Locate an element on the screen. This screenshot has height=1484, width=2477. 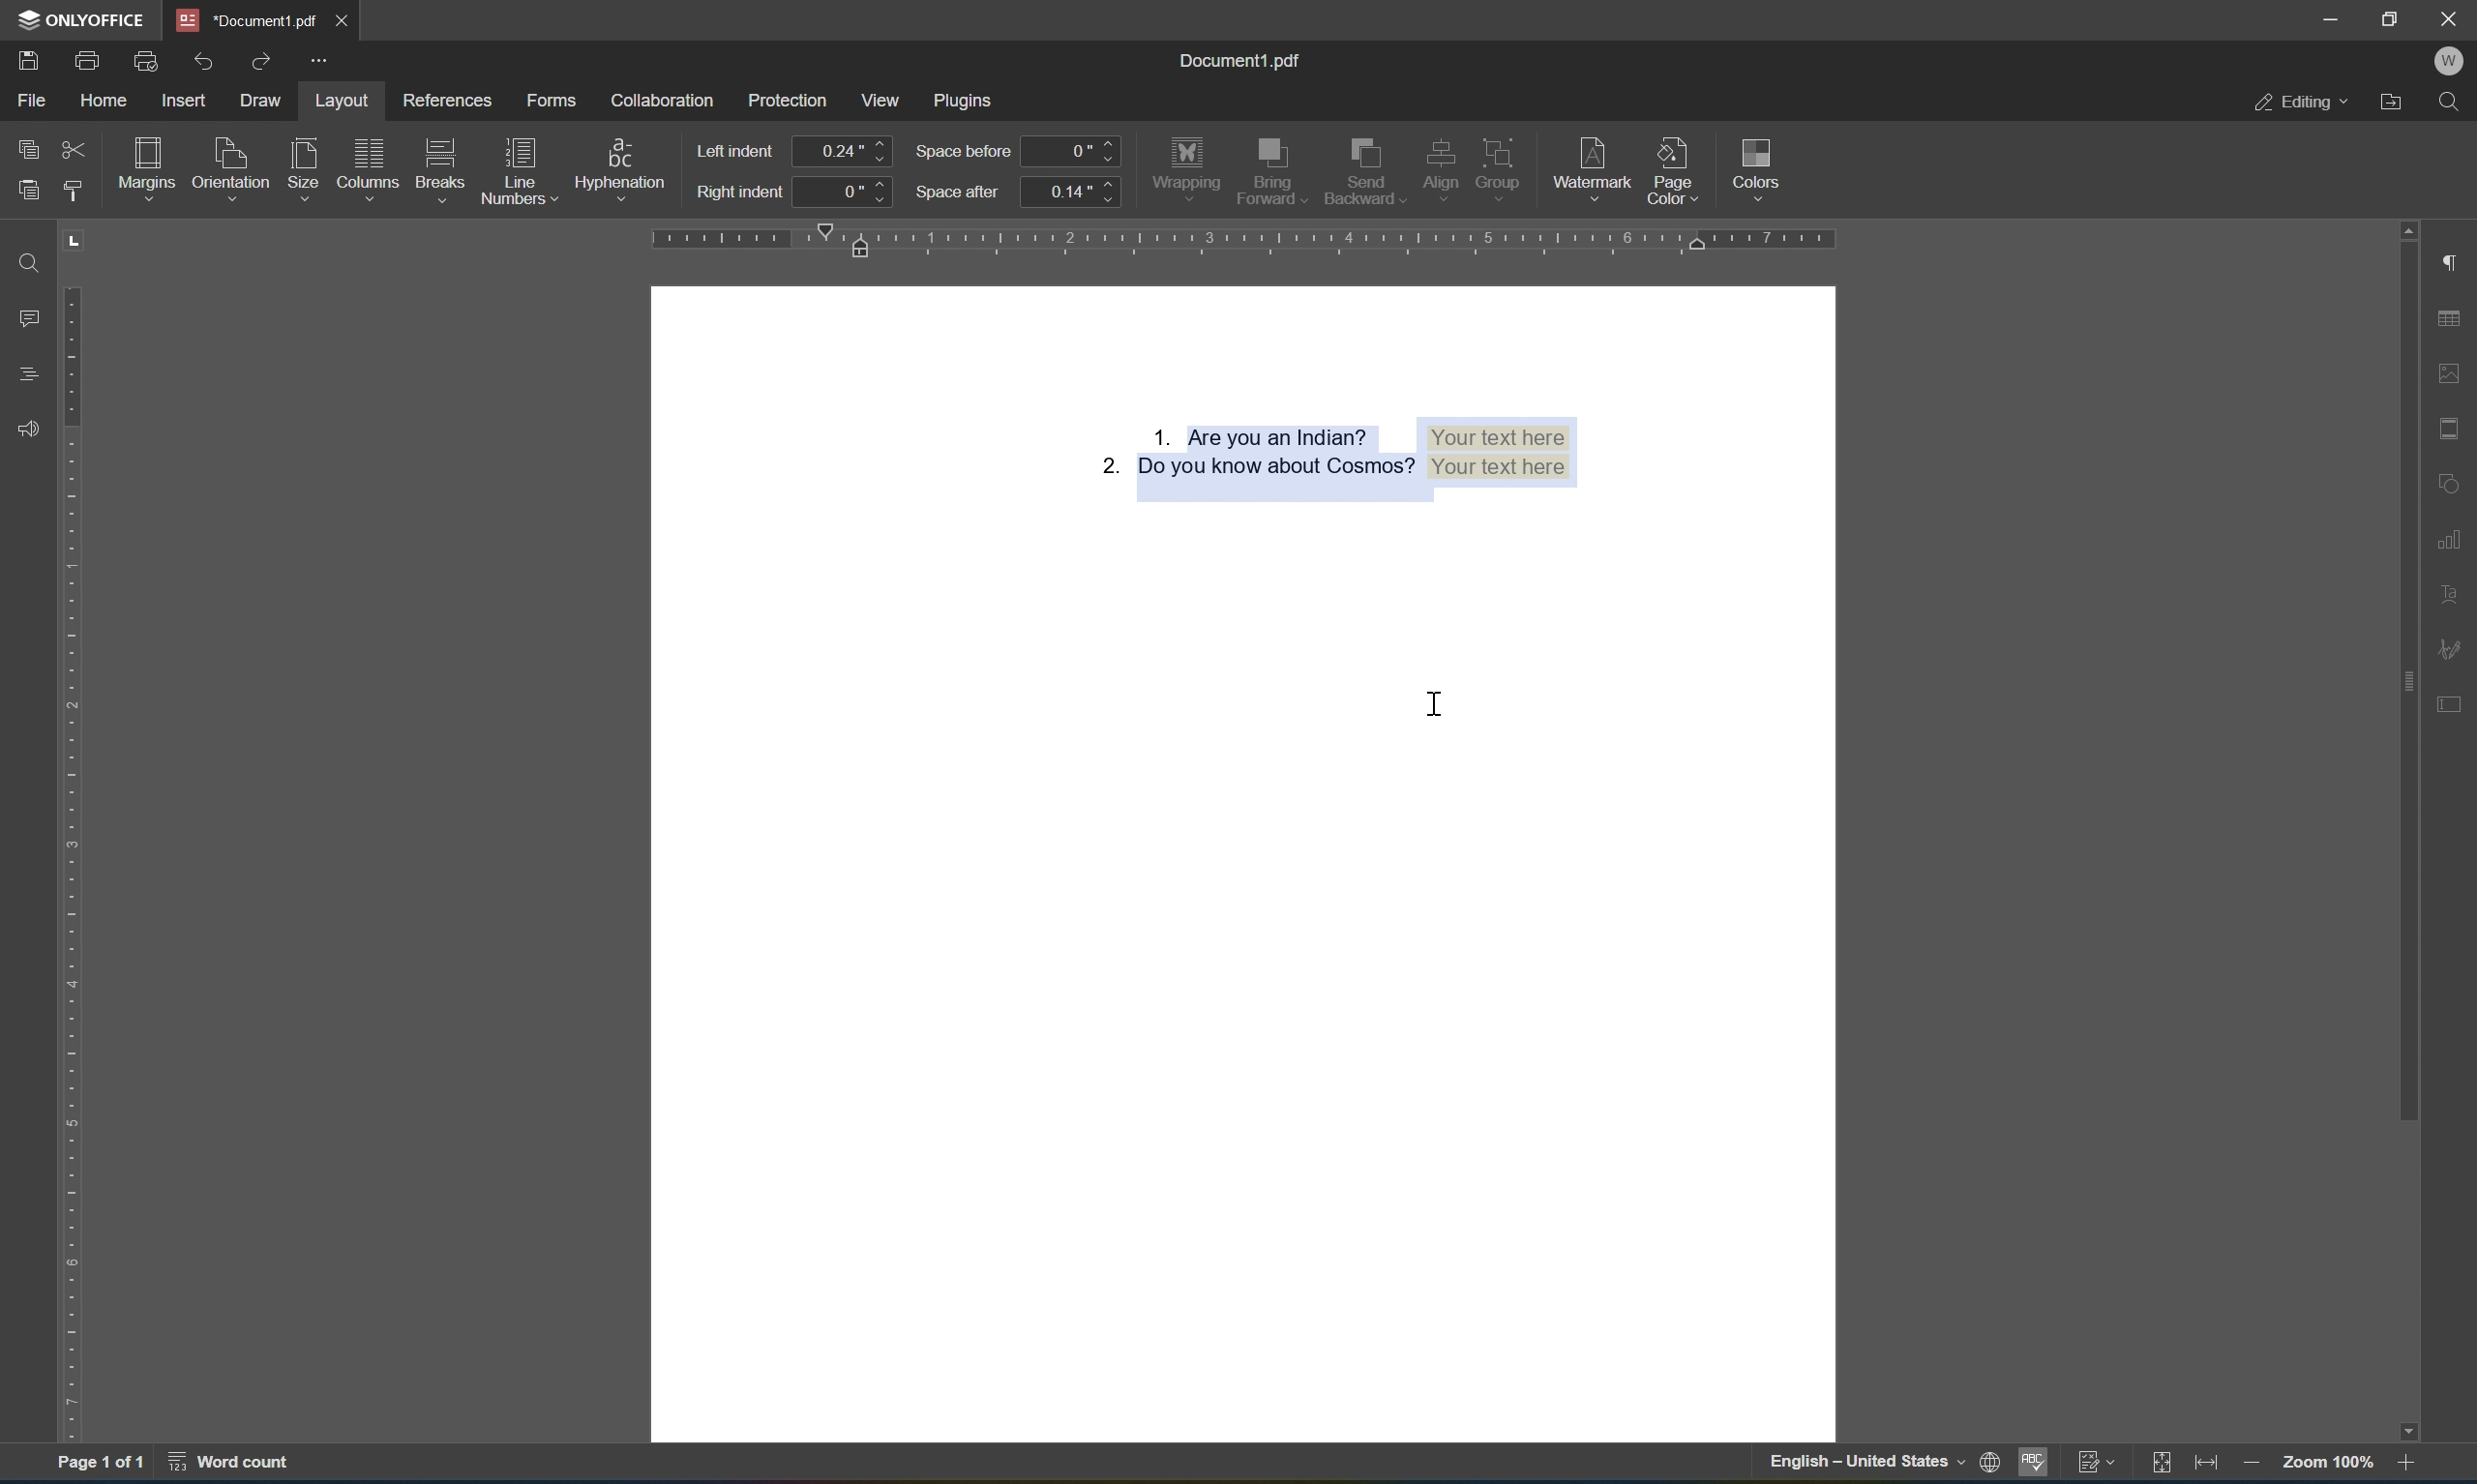
refernces is located at coordinates (456, 100).